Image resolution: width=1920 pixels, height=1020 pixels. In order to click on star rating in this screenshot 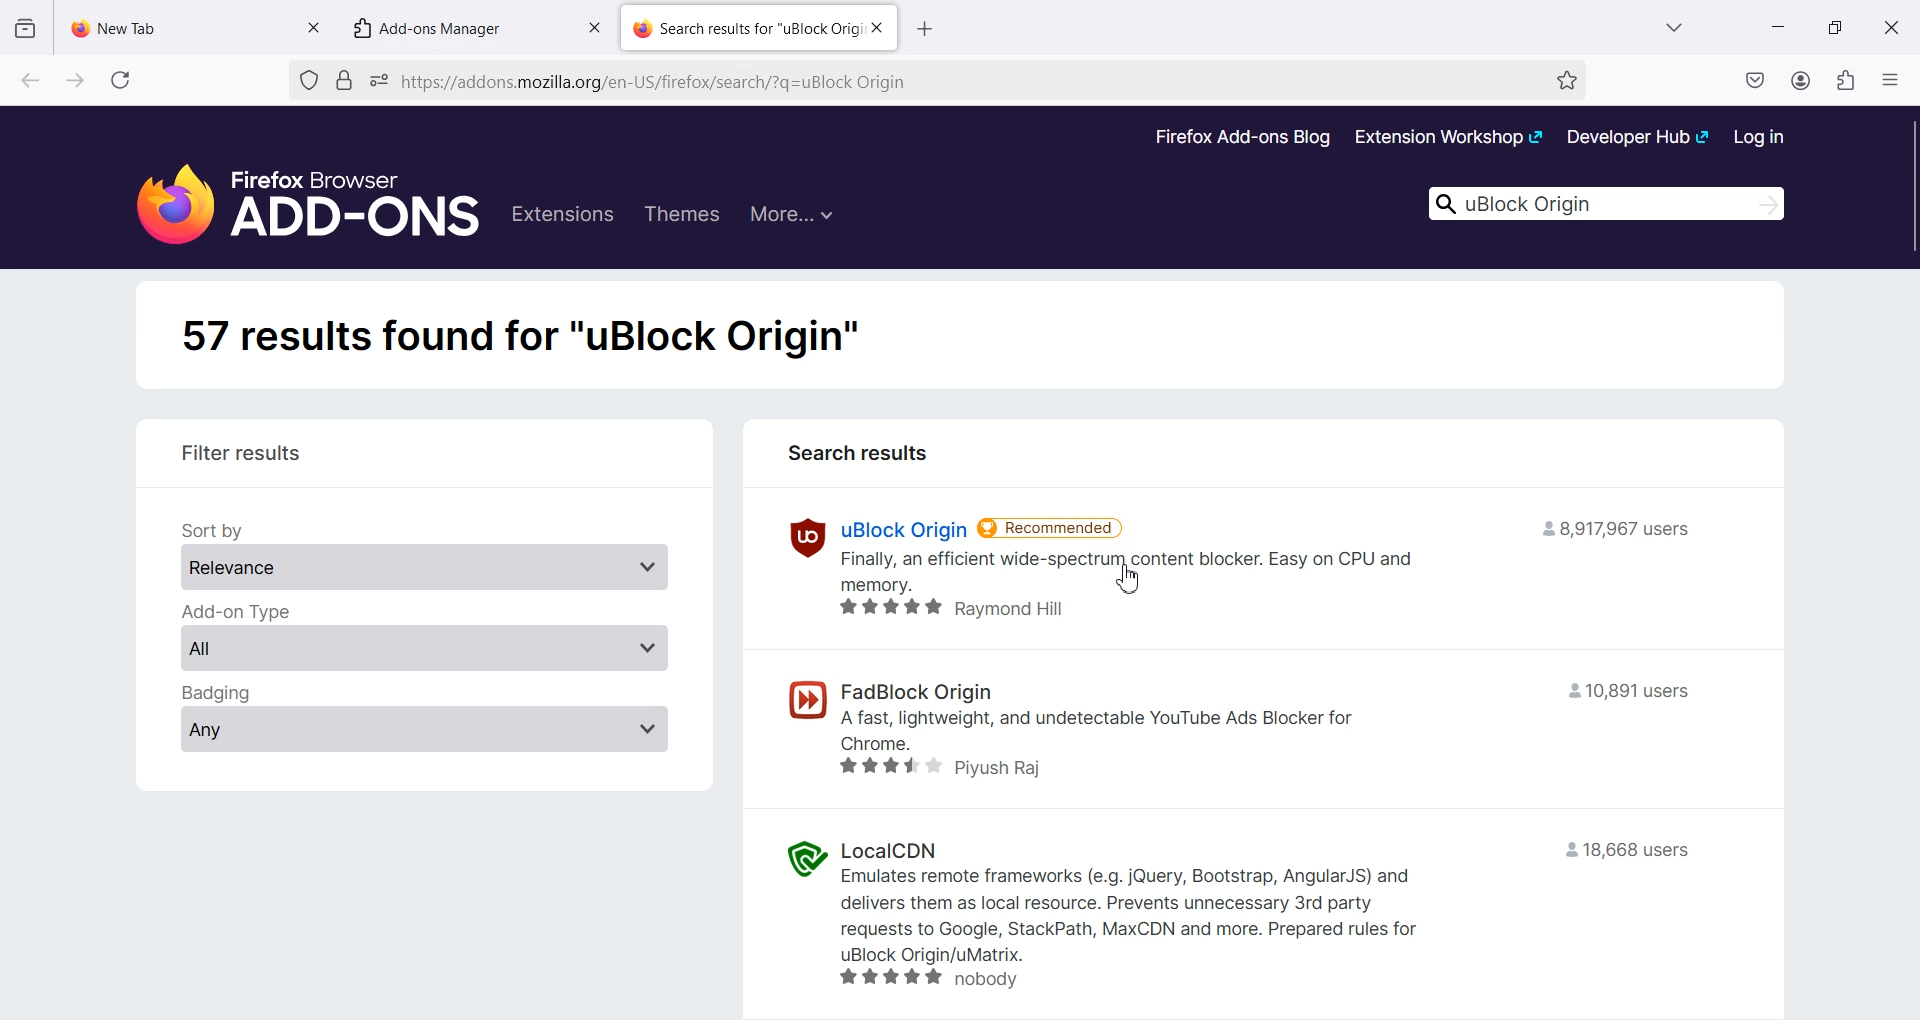, I will do `click(889, 976)`.